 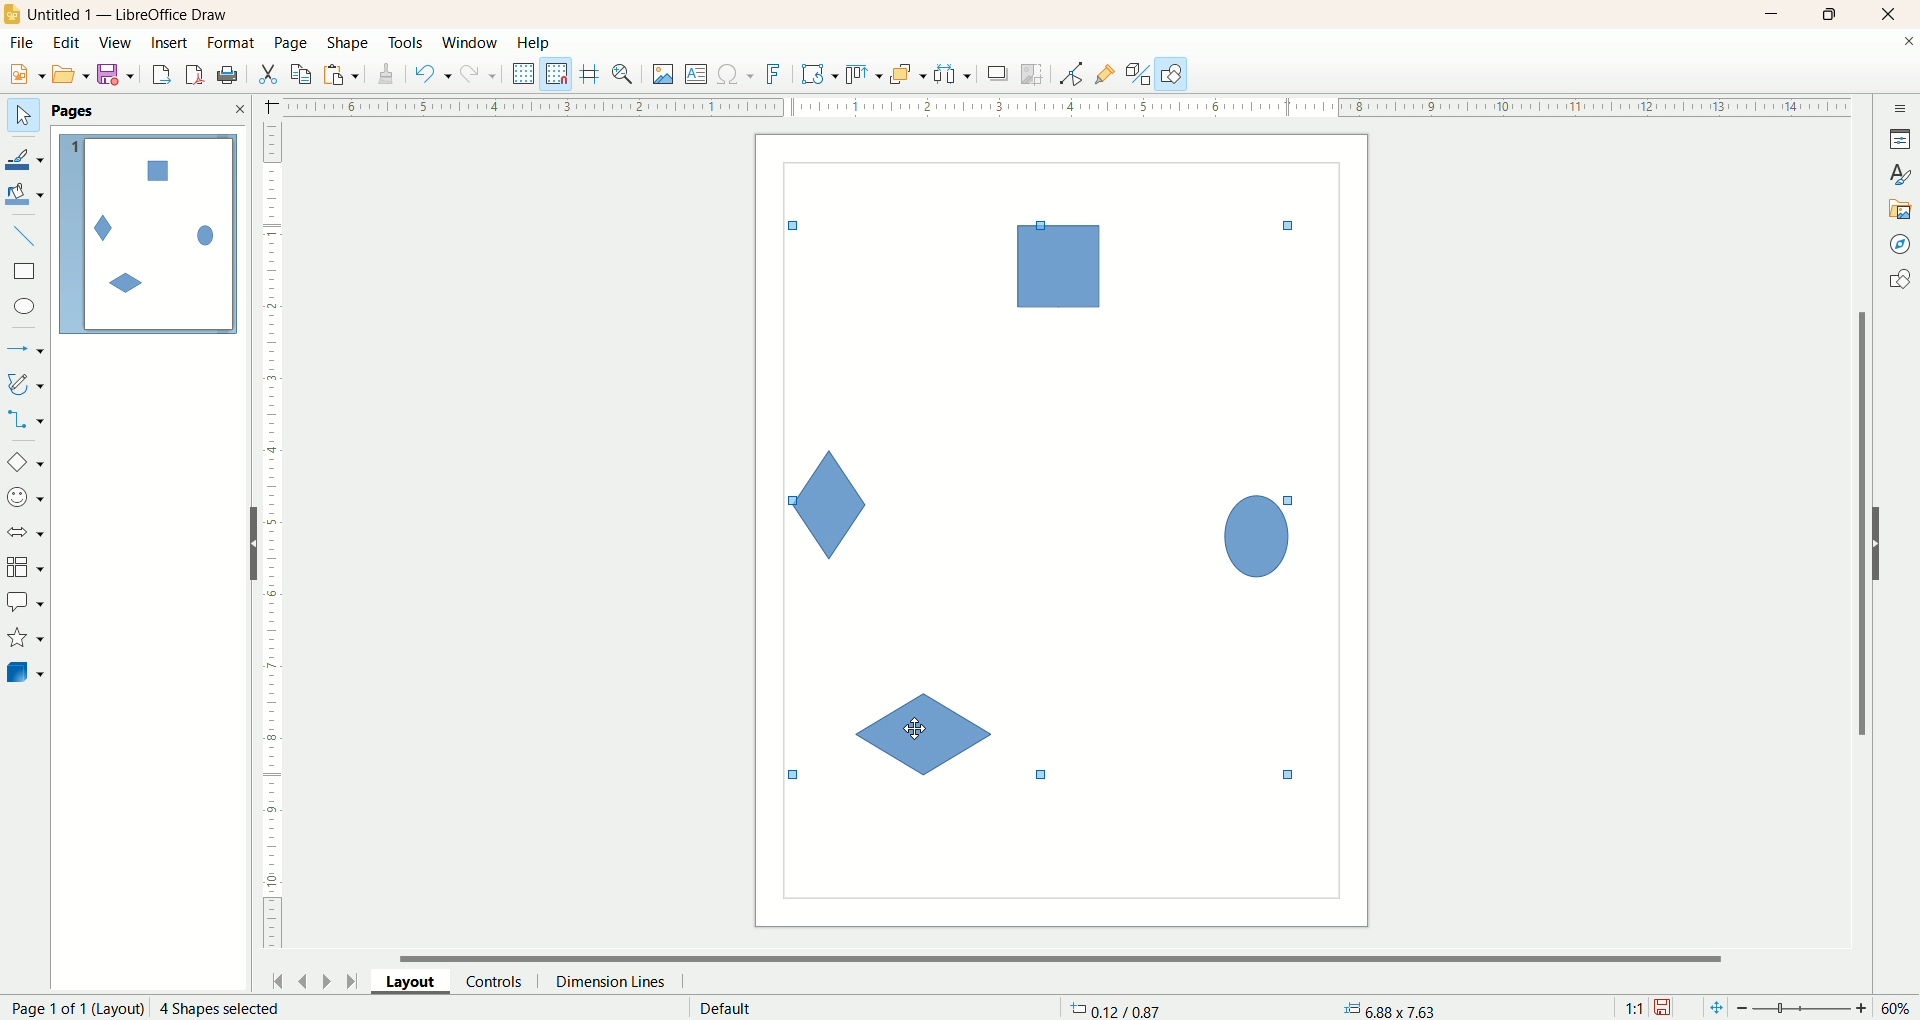 What do you see at coordinates (72, 1008) in the screenshot?
I see `page number` at bounding box center [72, 1008].